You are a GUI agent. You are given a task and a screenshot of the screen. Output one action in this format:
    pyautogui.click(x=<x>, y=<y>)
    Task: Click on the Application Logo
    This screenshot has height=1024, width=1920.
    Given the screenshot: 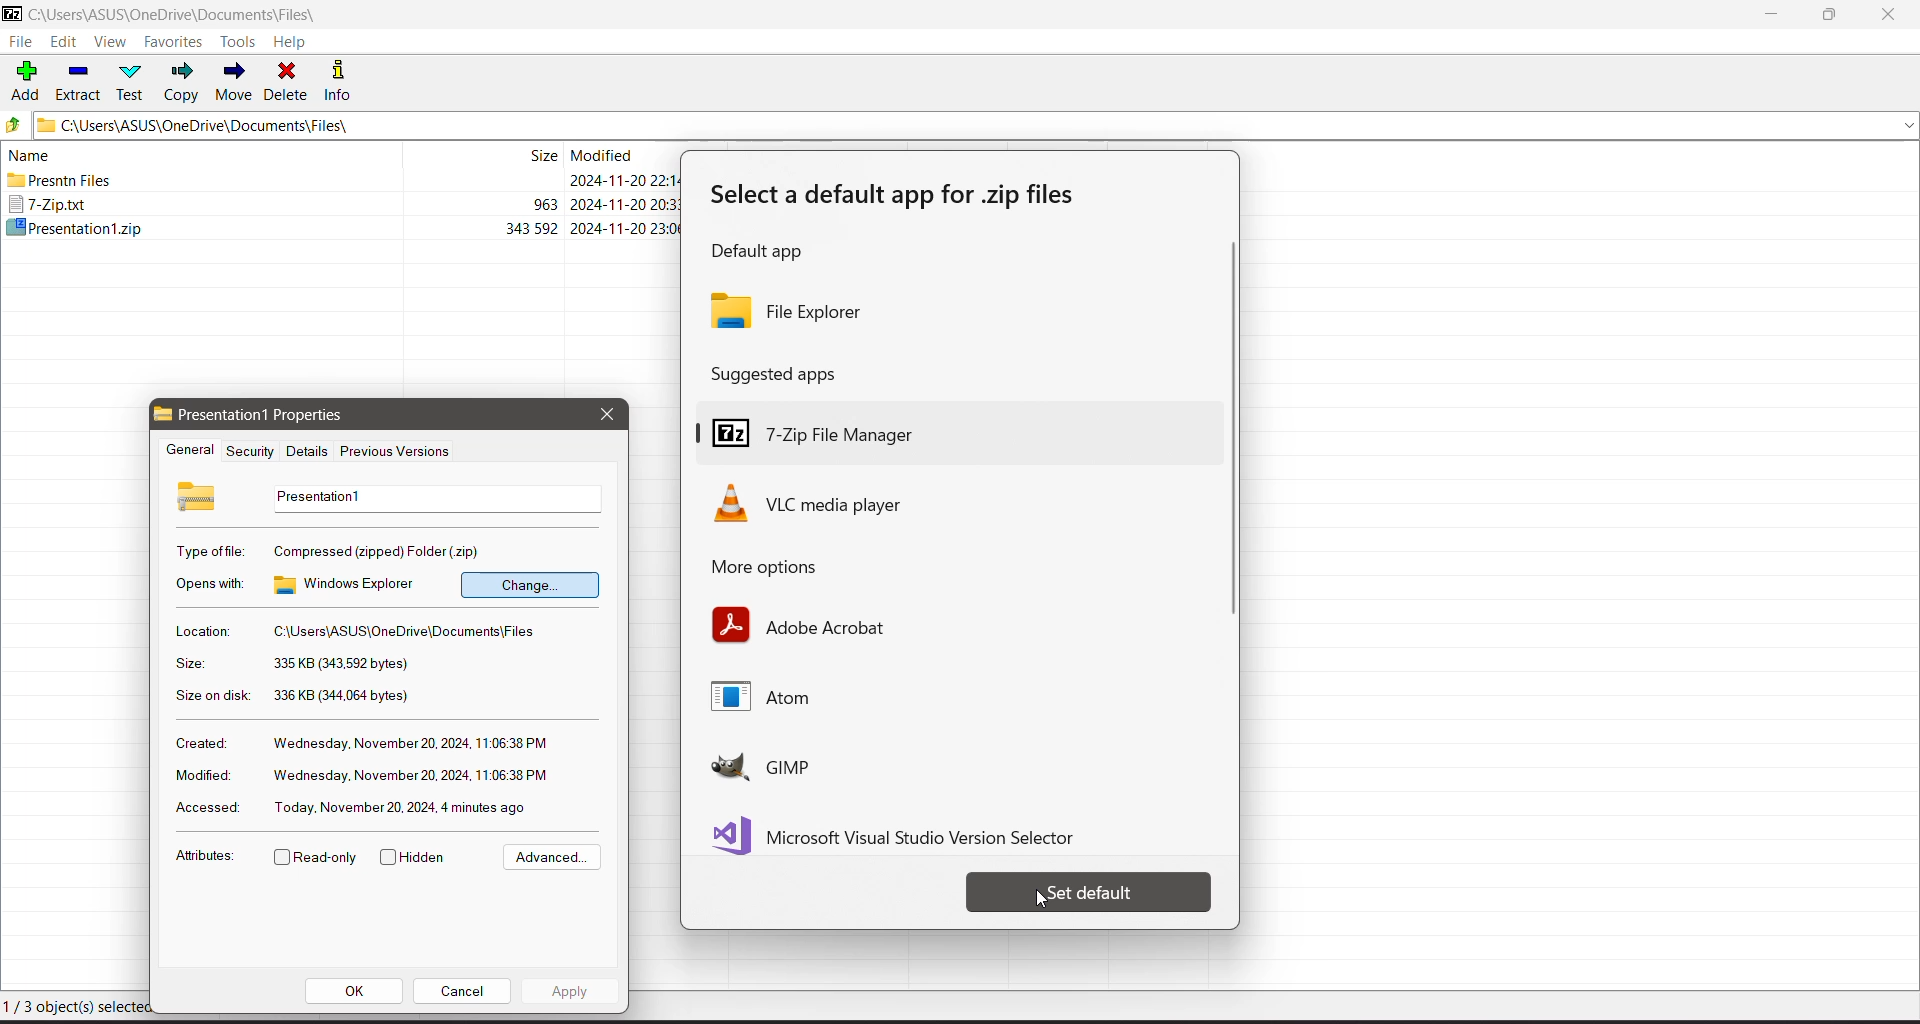 What is the action you would take?
    pyautogui.click(x=12, y=15)
    